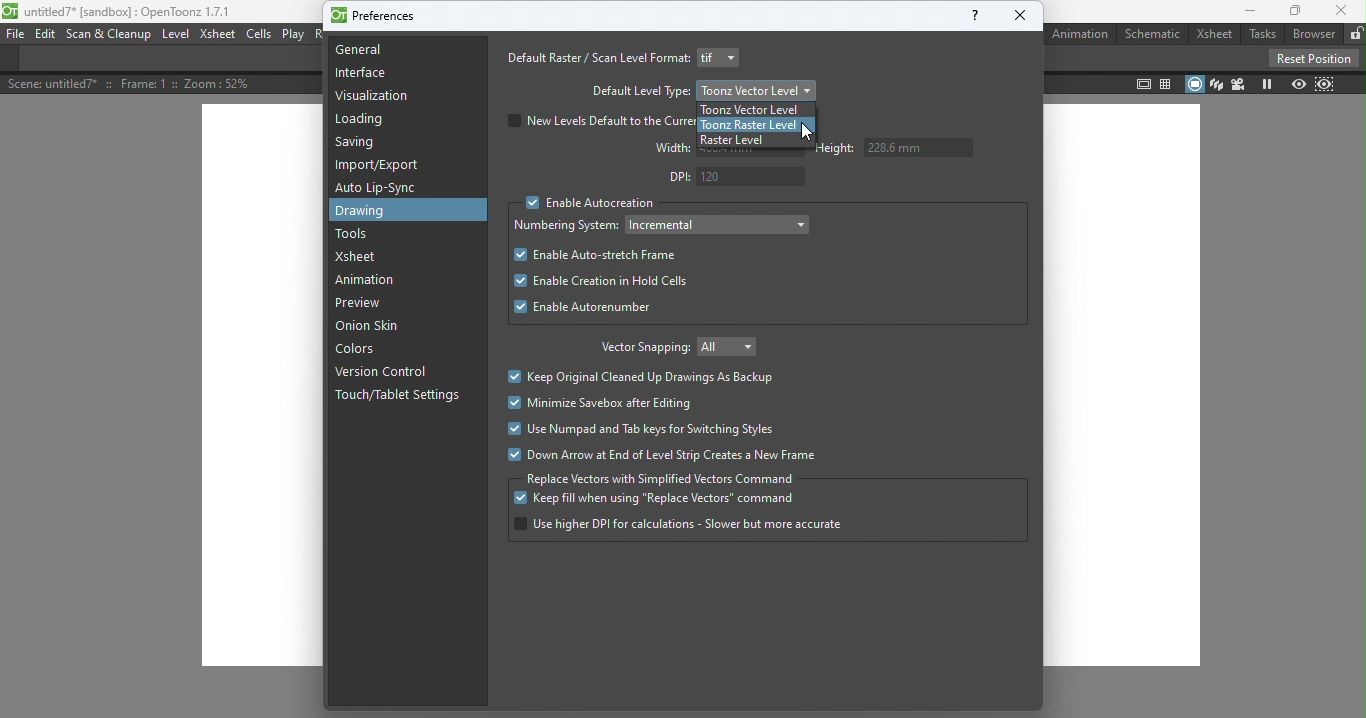 The width and height of the screenshot is (1366, 718). I want to click on Import/Export, so click(381, 166).